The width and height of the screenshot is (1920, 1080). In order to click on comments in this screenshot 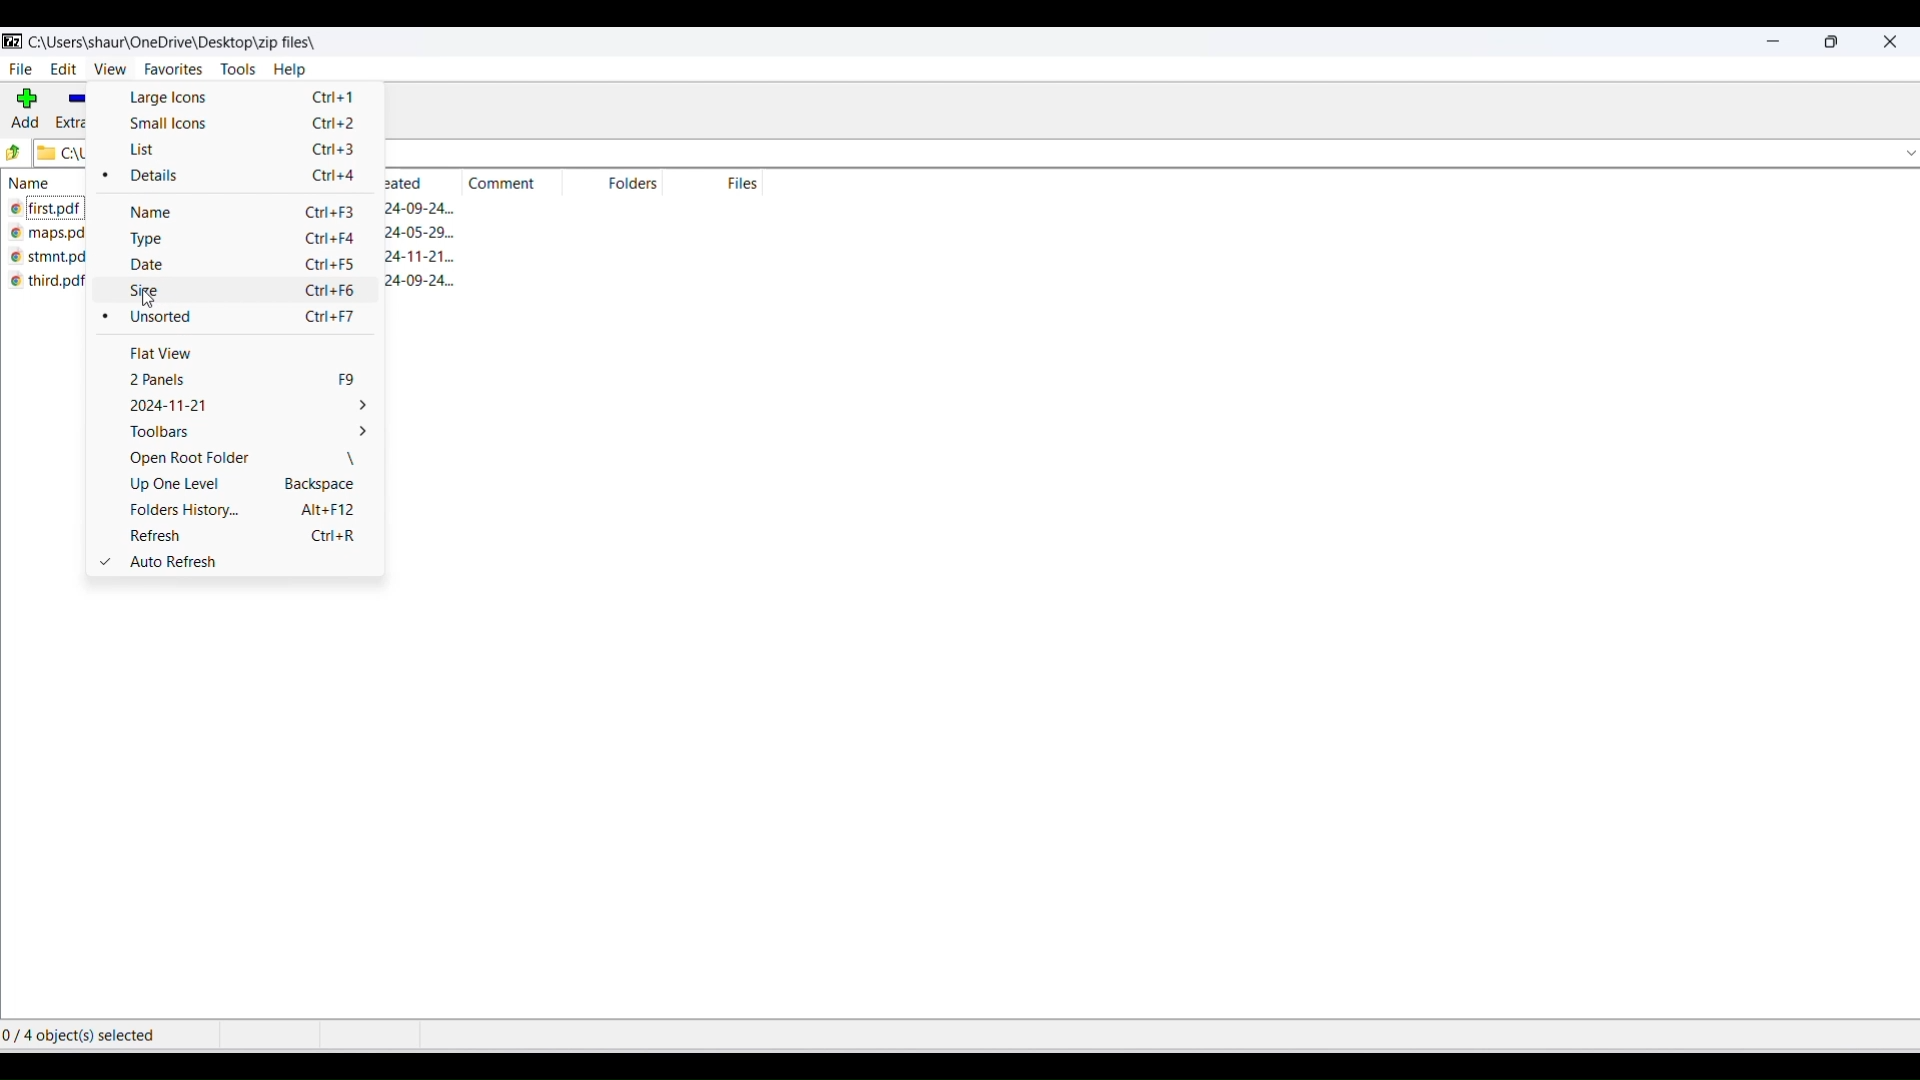, I will do `click(501, 185)`.